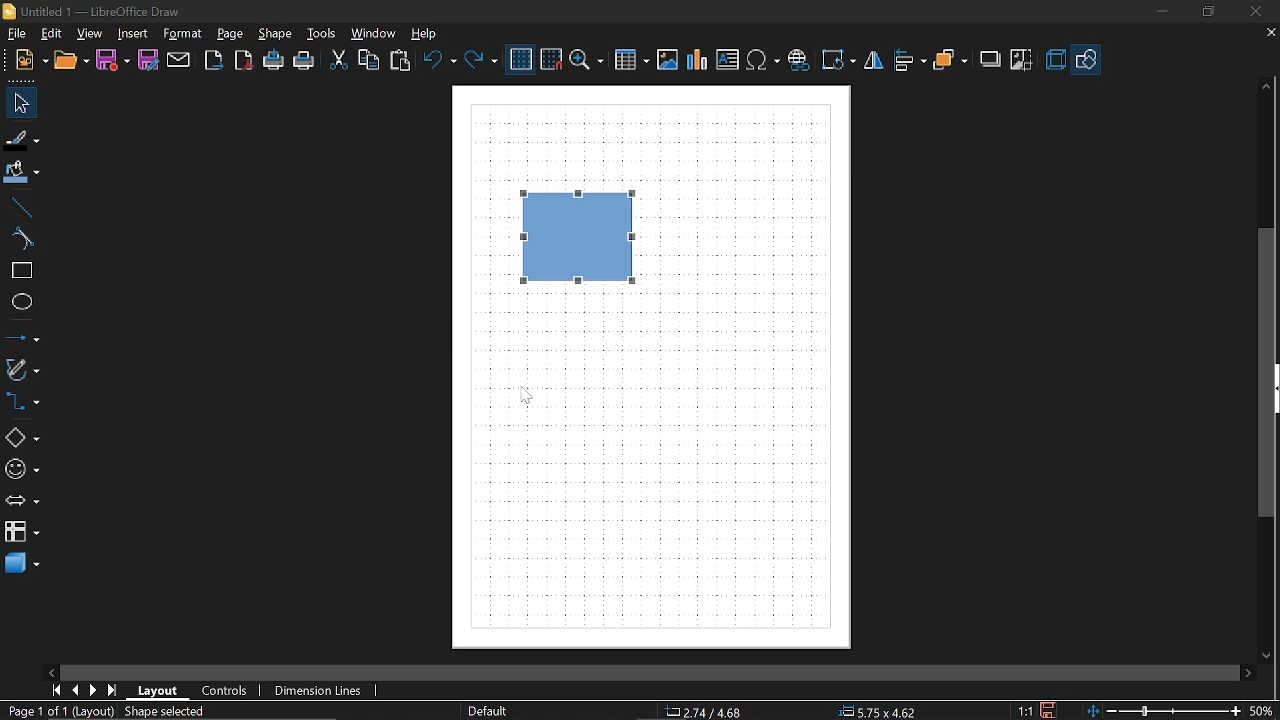 This screenshot has width=1280, height=720. What do you see at coordinates (226, 691) in the screenshot?
I see `Controls` at bounding box center [226, 691].